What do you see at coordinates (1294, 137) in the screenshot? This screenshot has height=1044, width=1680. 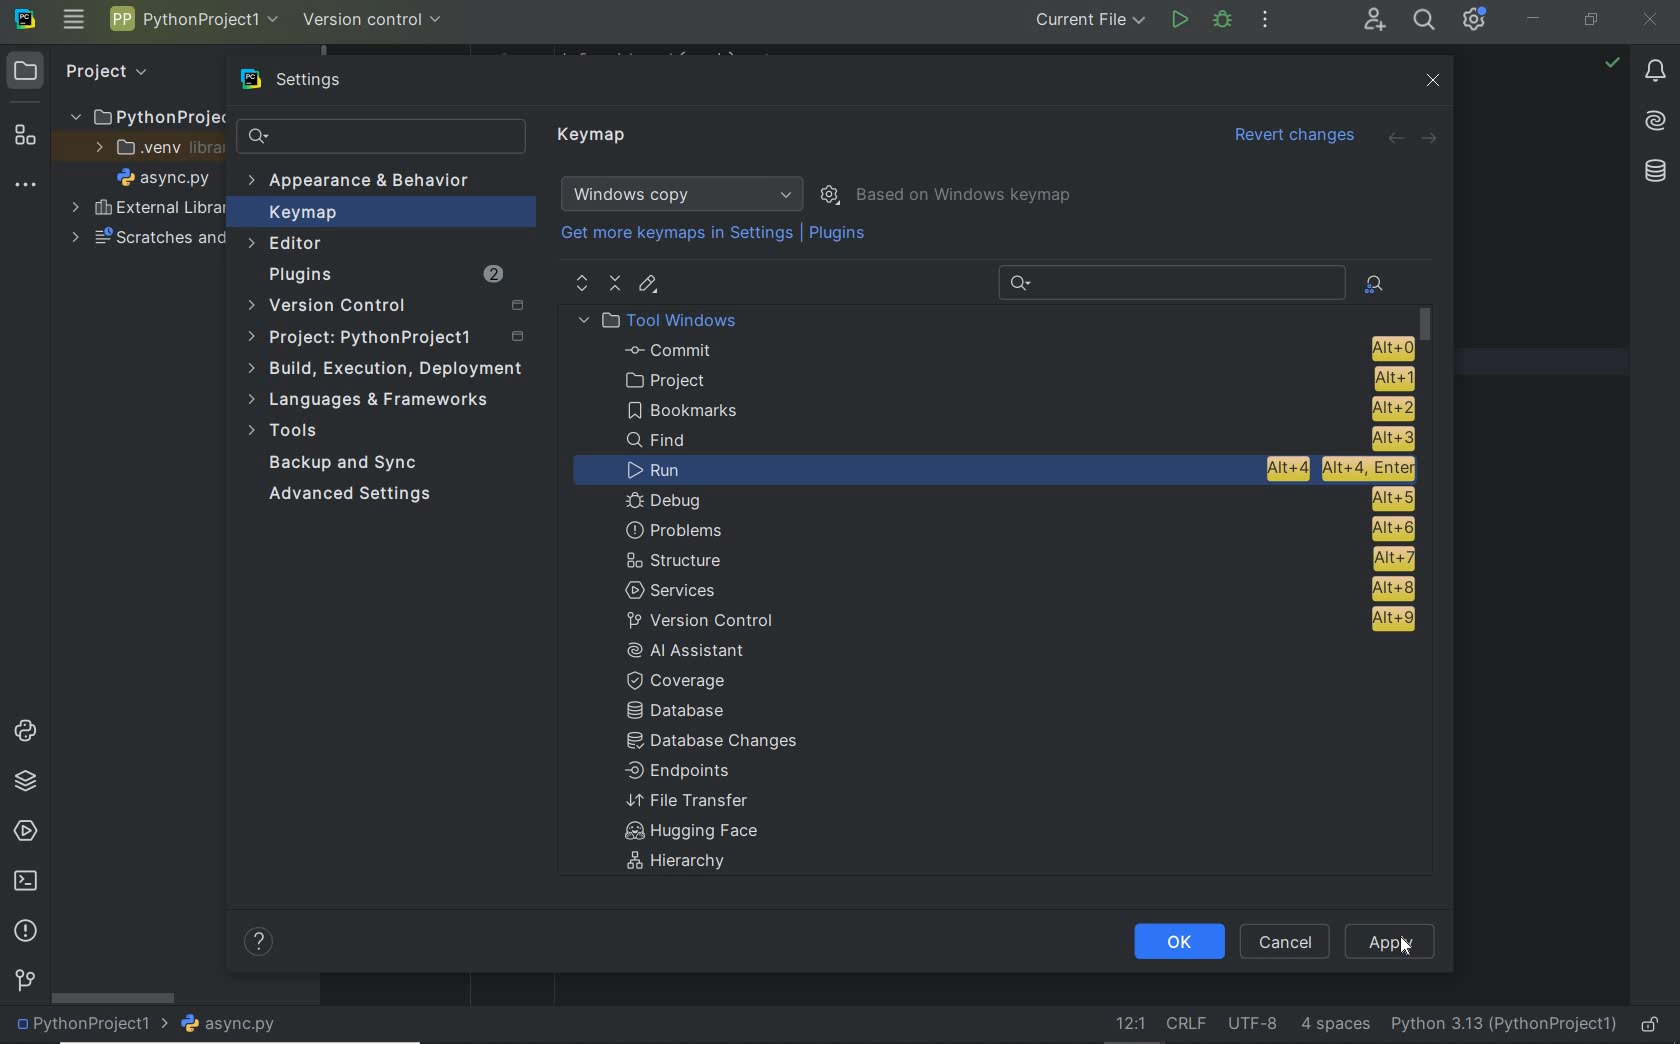 I see `Revert changes` at bounding box center [1294, 137].